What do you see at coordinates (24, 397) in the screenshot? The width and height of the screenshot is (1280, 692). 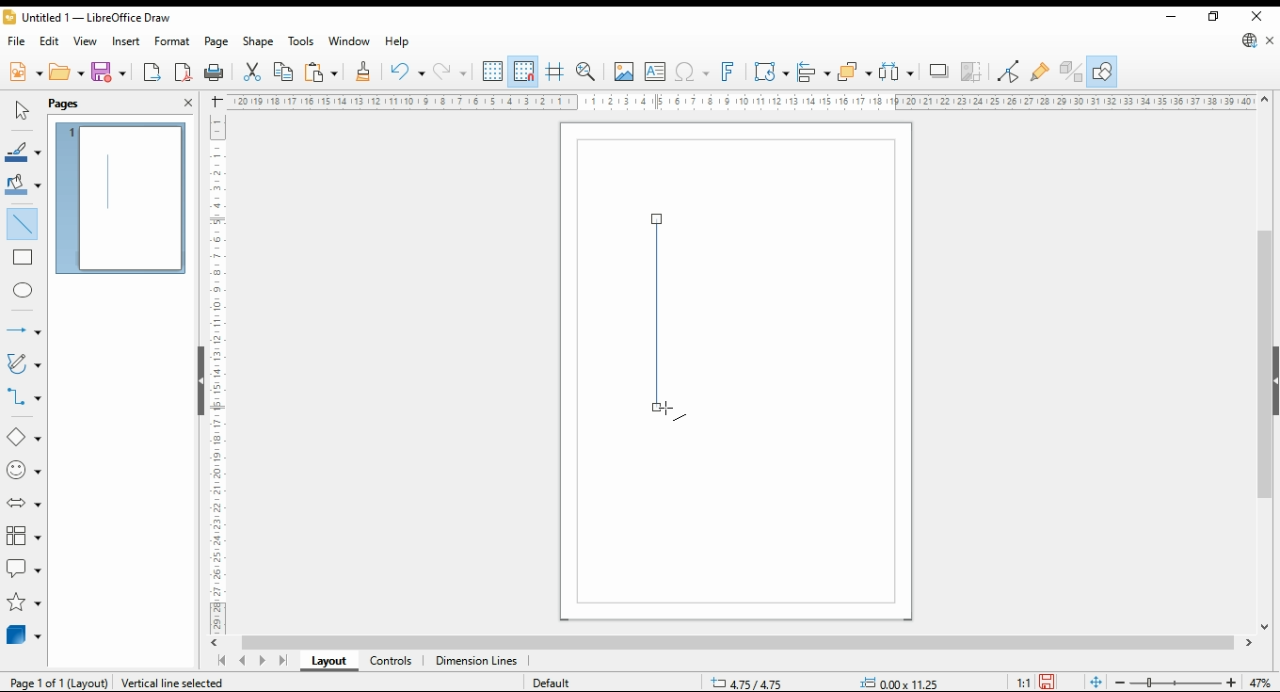 I see `connectors` at bounding box center [24, 397].